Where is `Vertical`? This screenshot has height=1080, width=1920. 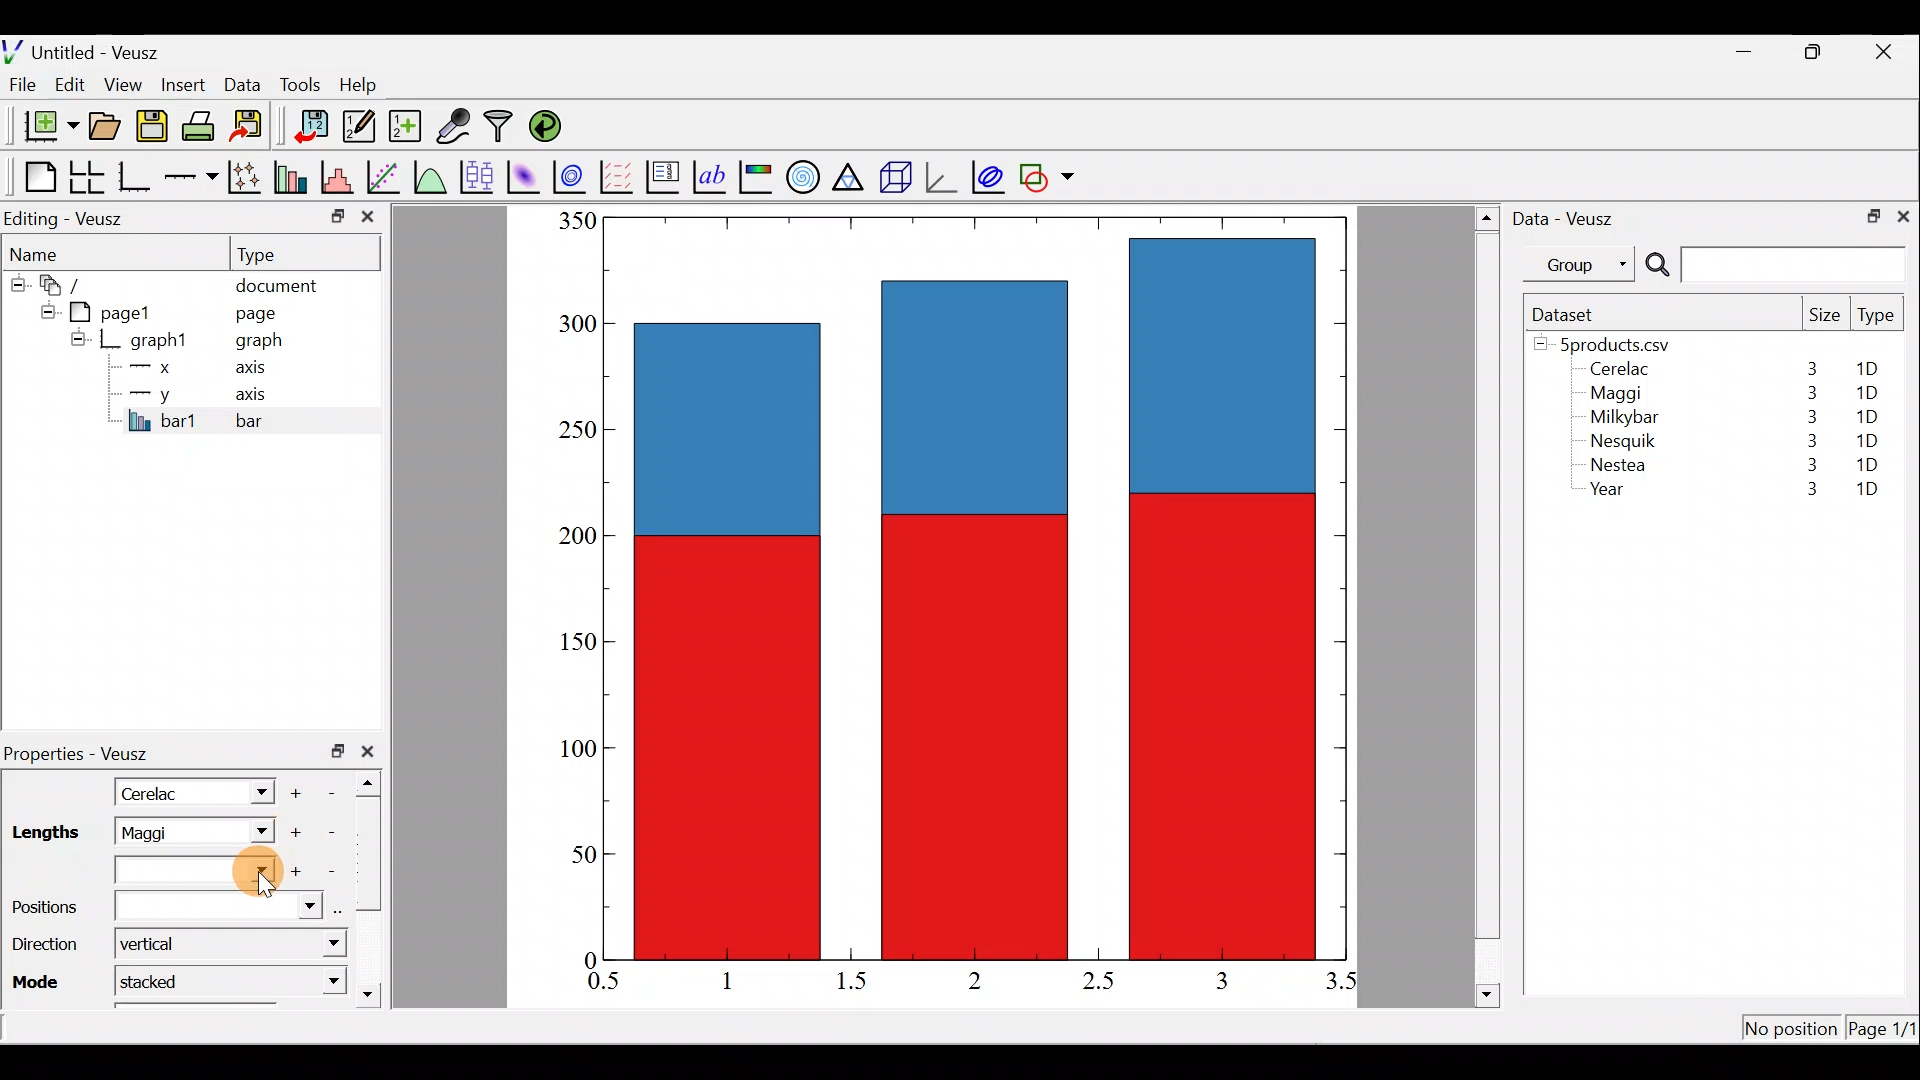
Vertical is located at coordinates (158, 943).